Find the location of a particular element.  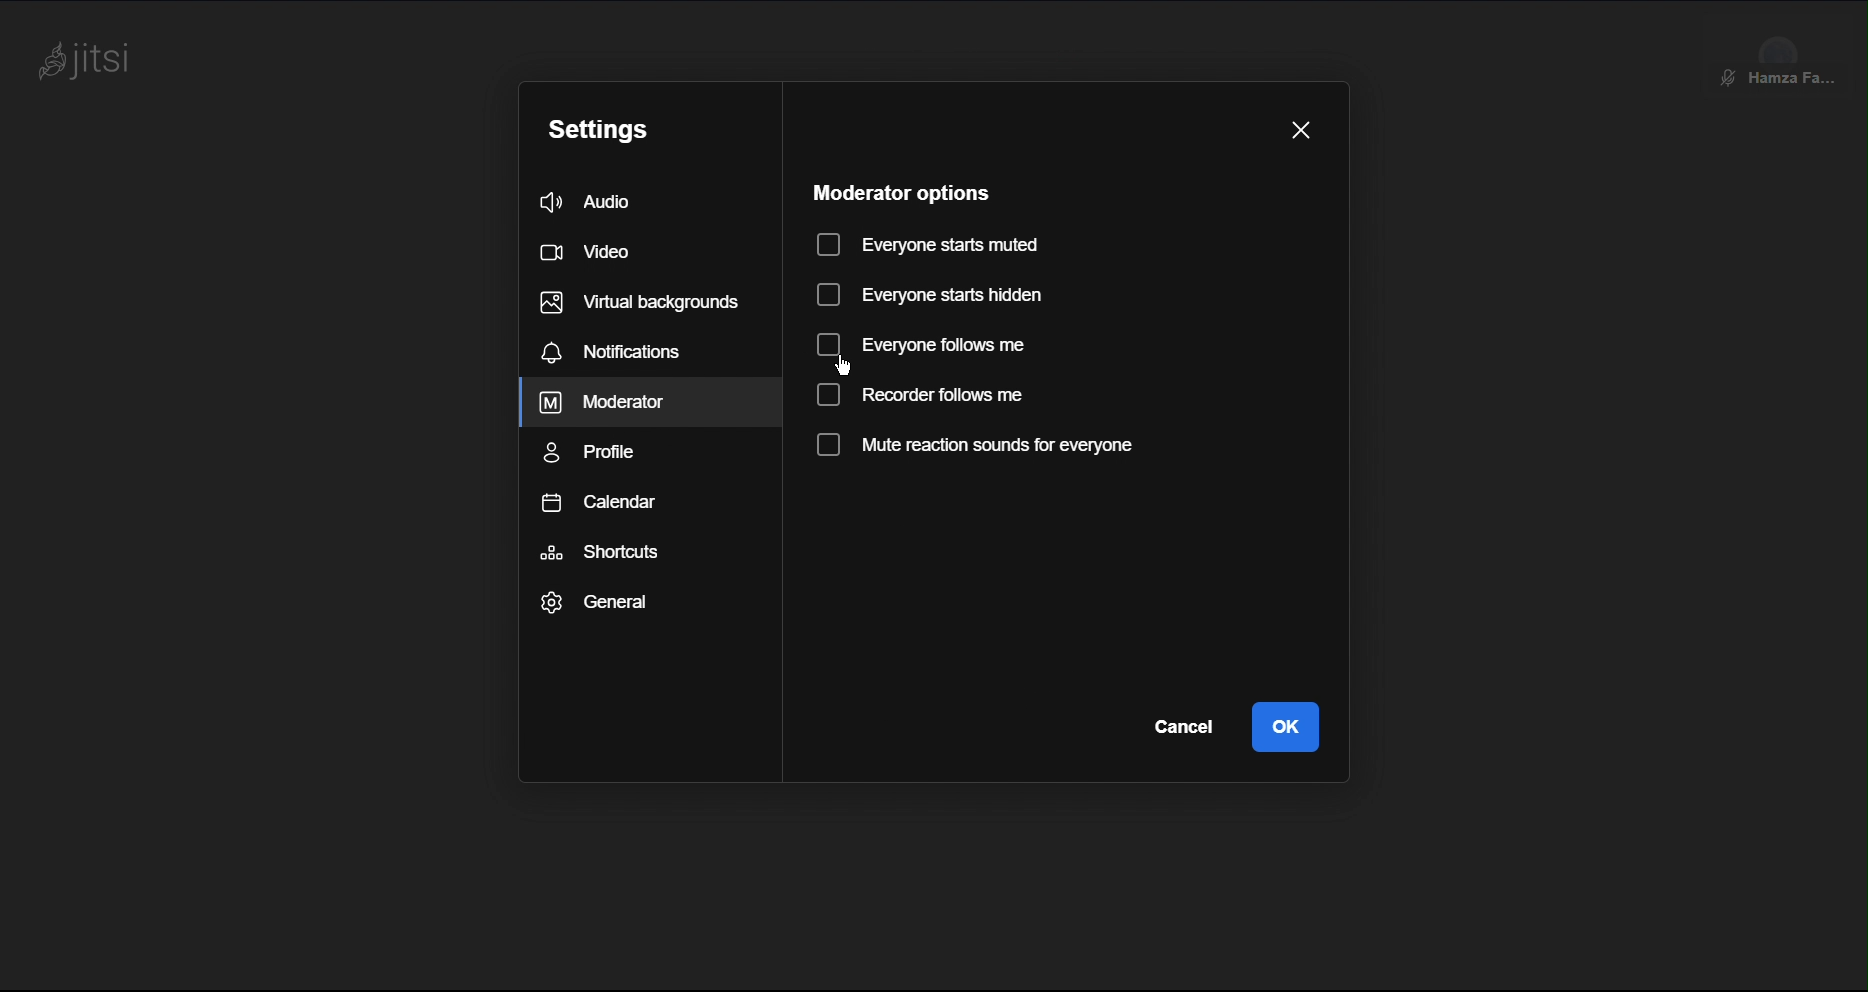

General is located at coordinates (598, 601).